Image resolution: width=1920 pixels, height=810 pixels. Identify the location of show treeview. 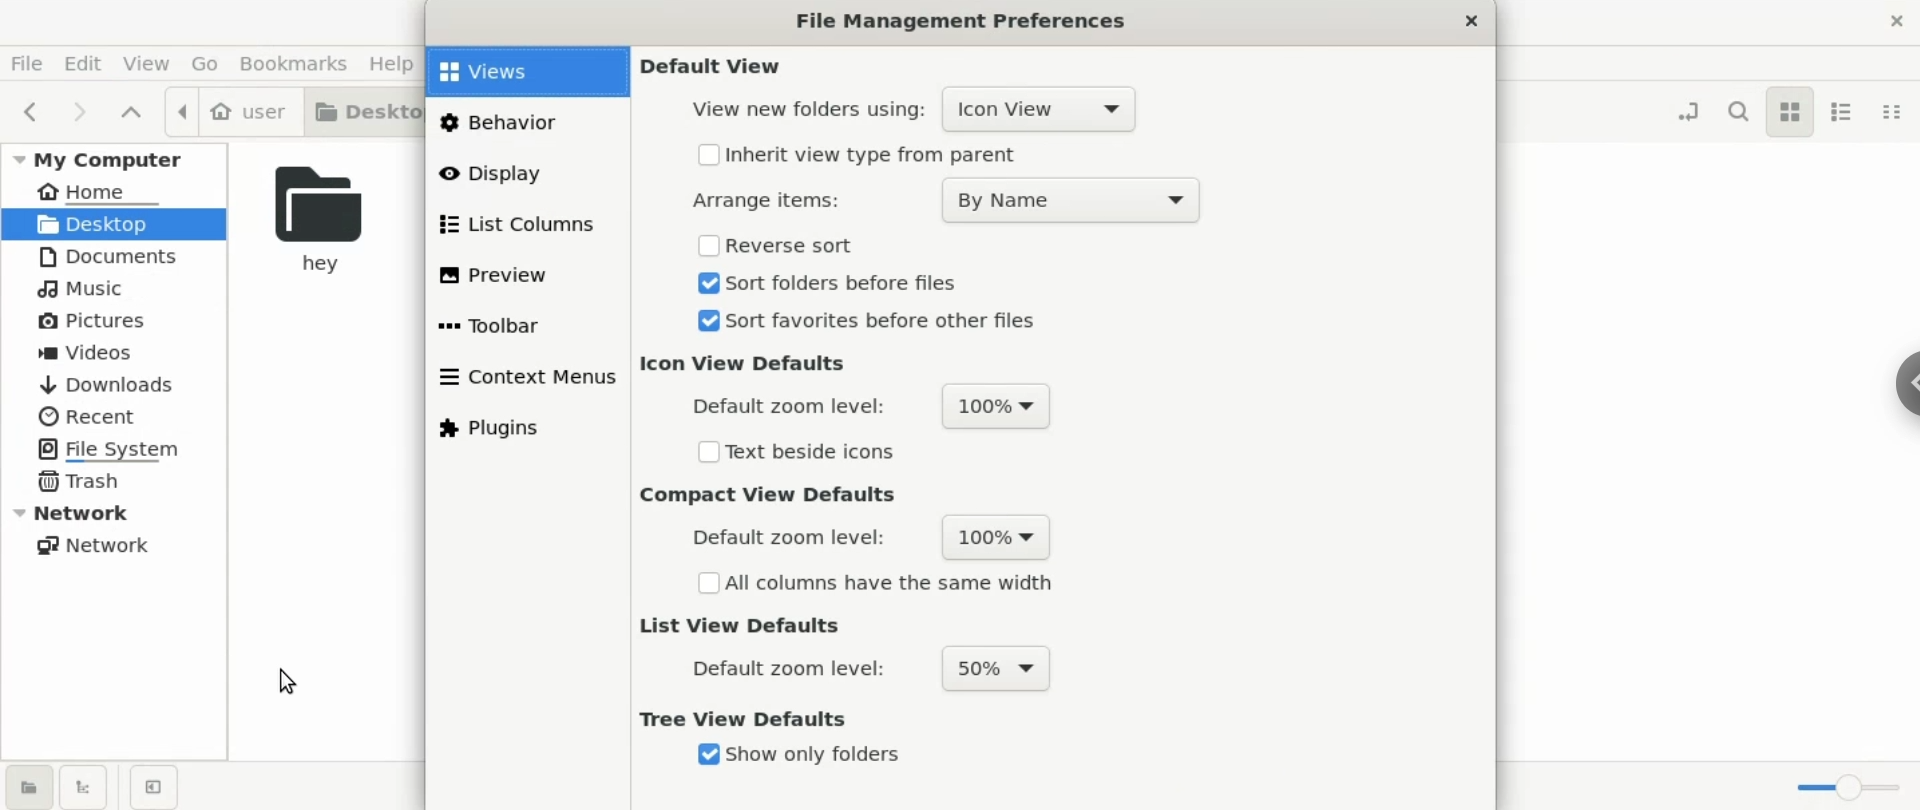
(87, 788).